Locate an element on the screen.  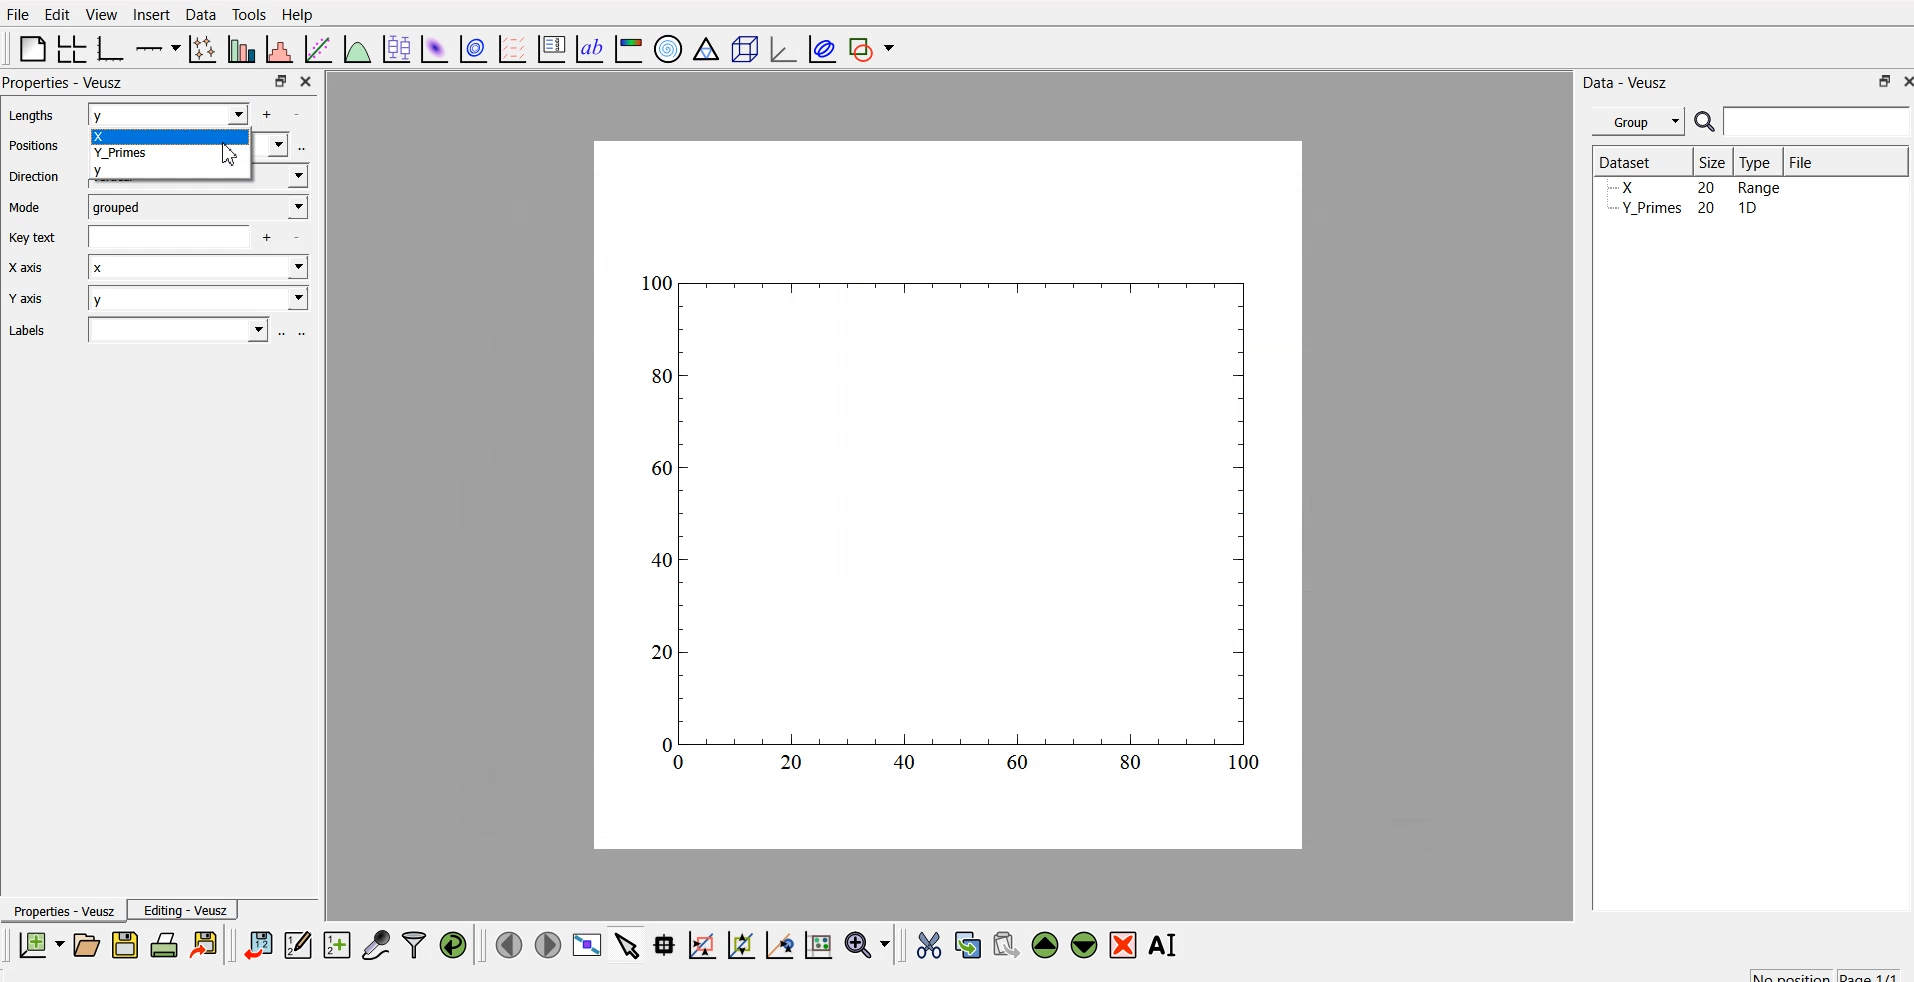
Mode grouped is located at coordinates (158, 206).